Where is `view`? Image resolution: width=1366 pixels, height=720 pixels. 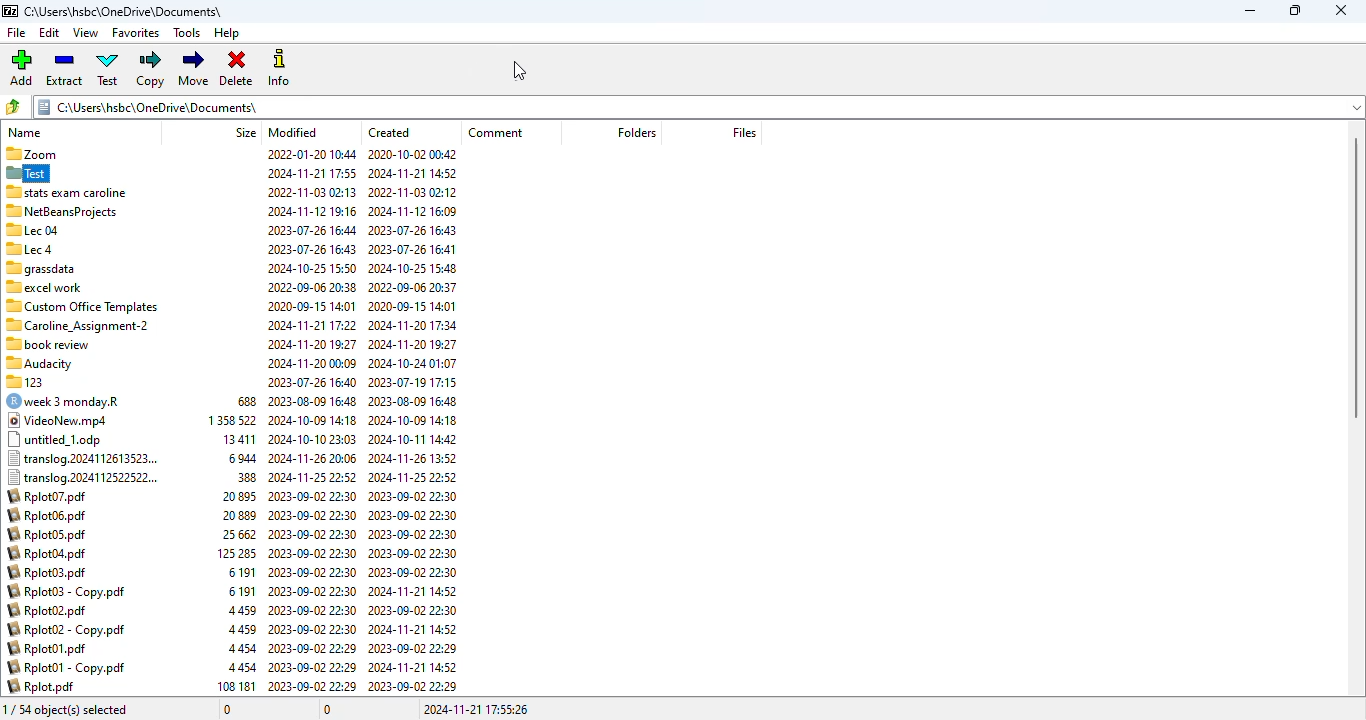 view is located at coordinates (85, 33).